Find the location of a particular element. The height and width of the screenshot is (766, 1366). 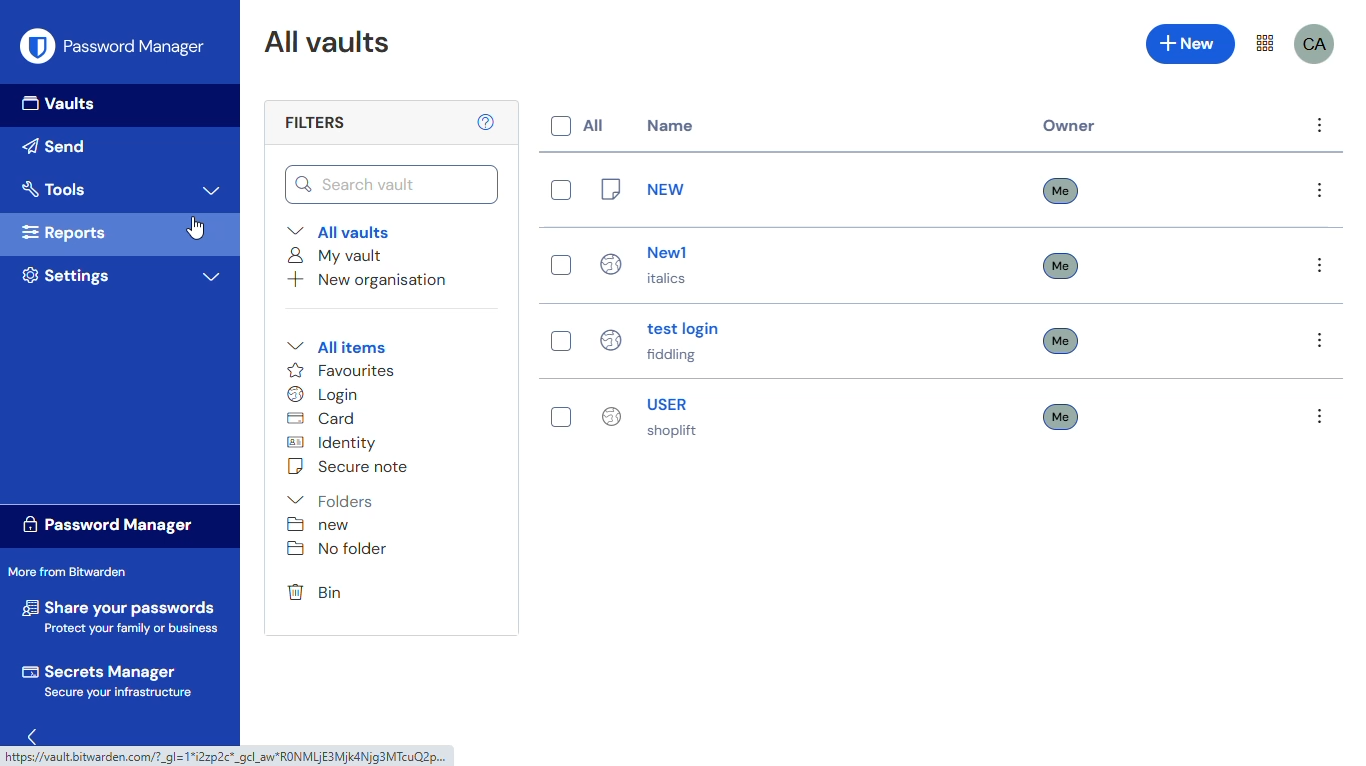

me is located at coordinates (1061, 190).